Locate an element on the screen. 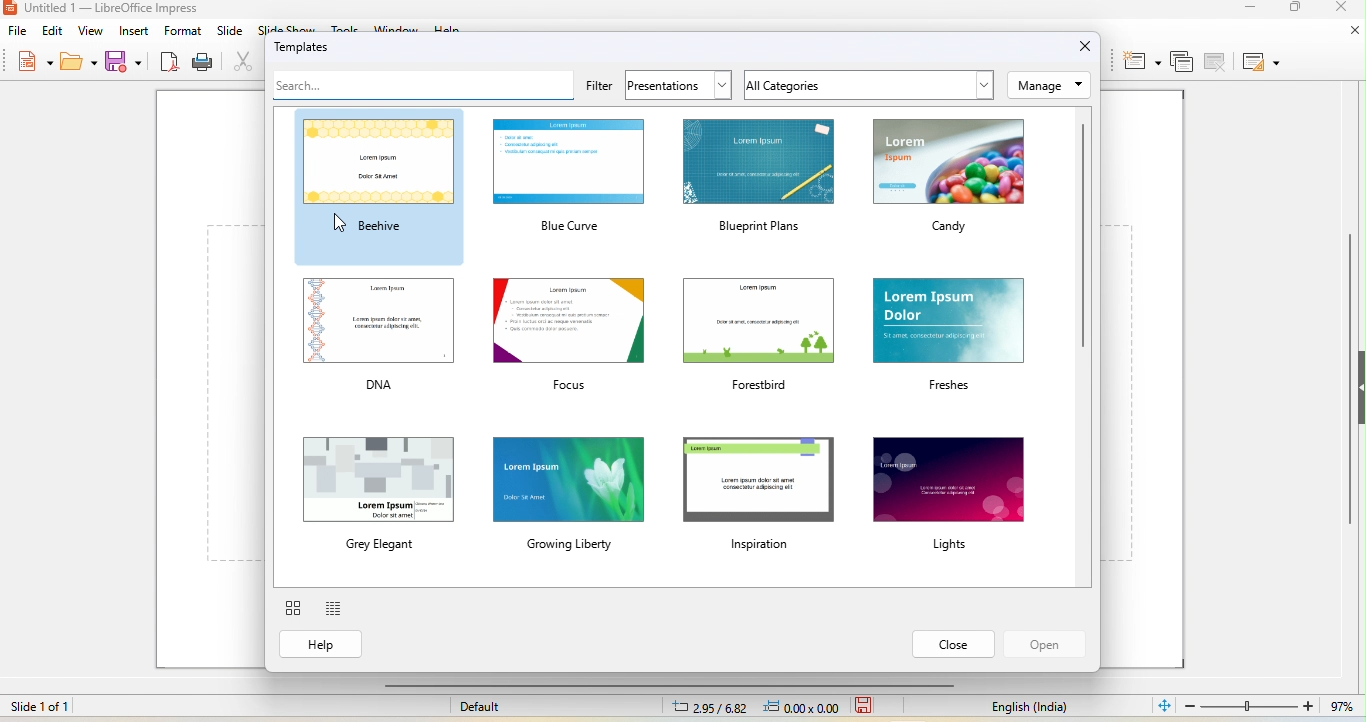 The width and height of the screenshot is (1366, 722). close is located at coordinates (1338, 9).